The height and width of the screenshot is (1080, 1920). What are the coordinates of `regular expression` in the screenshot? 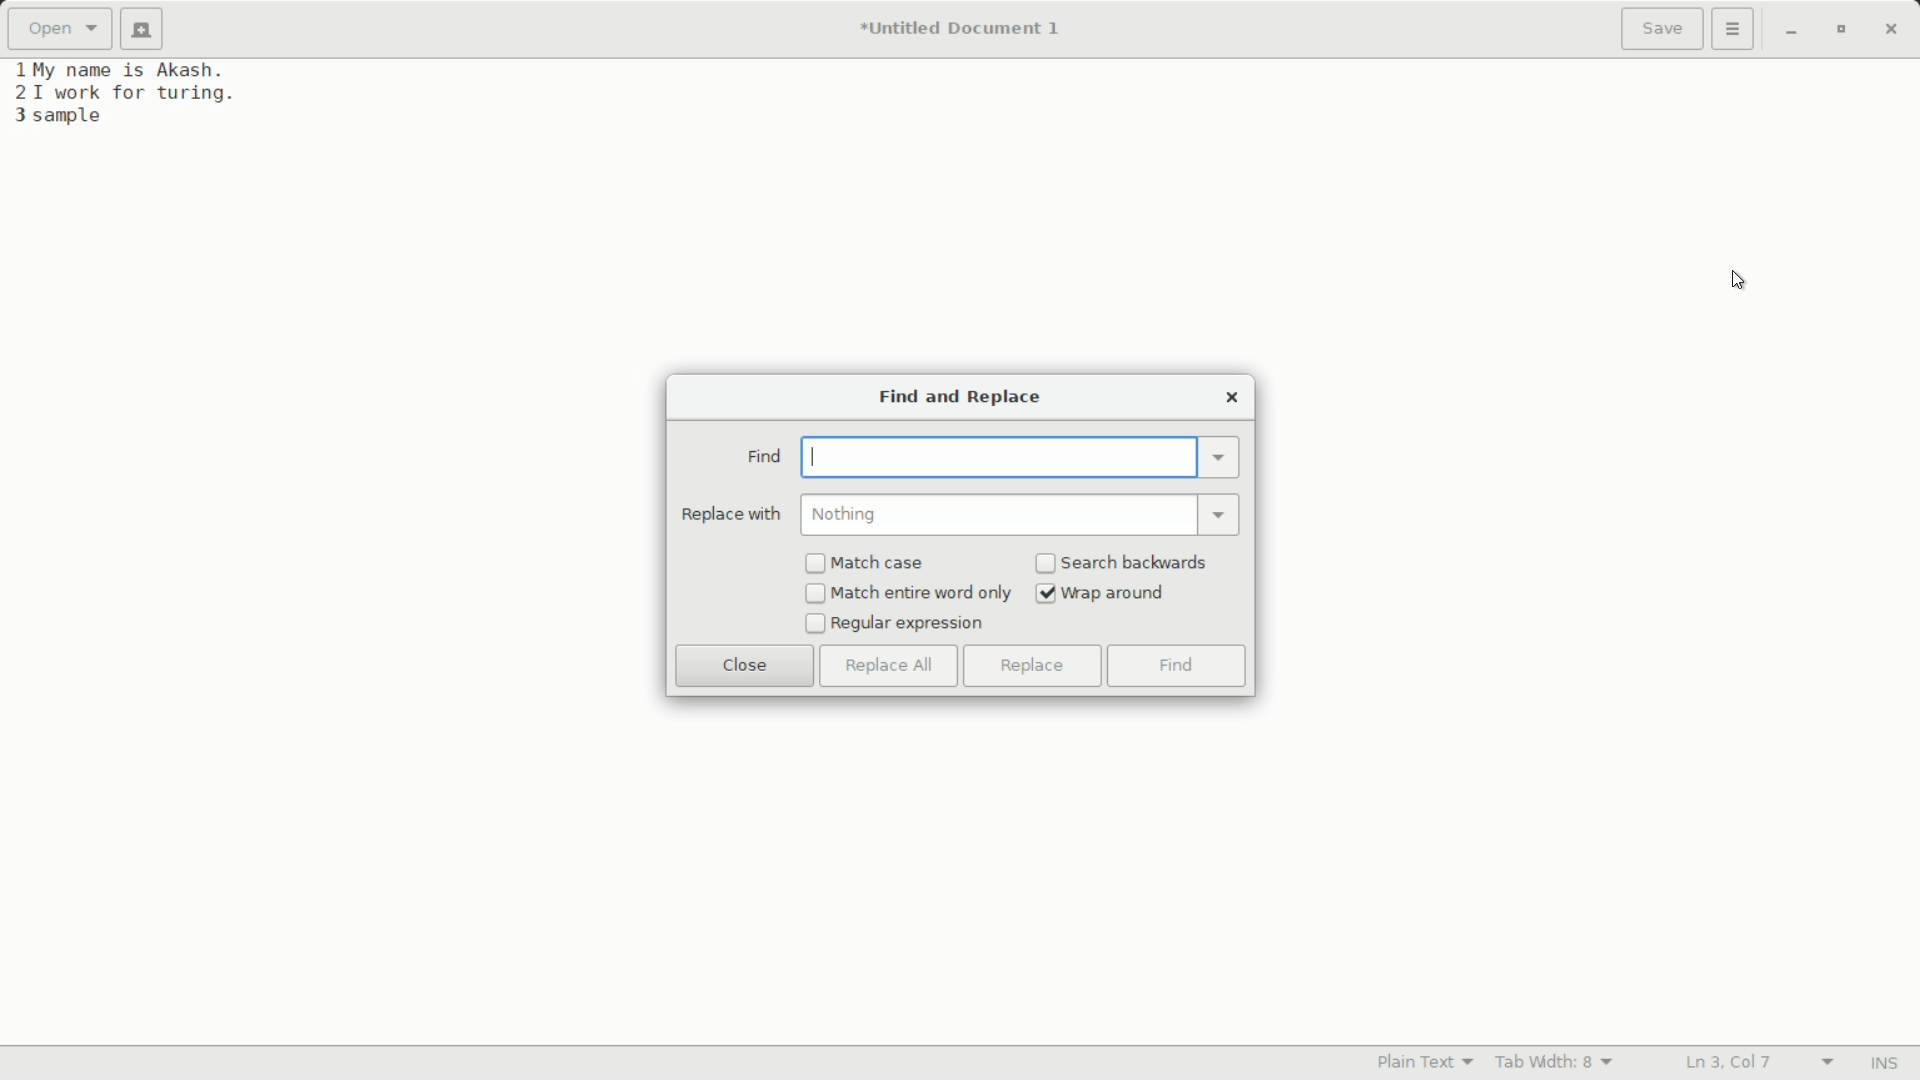 It's located at (909, 624).